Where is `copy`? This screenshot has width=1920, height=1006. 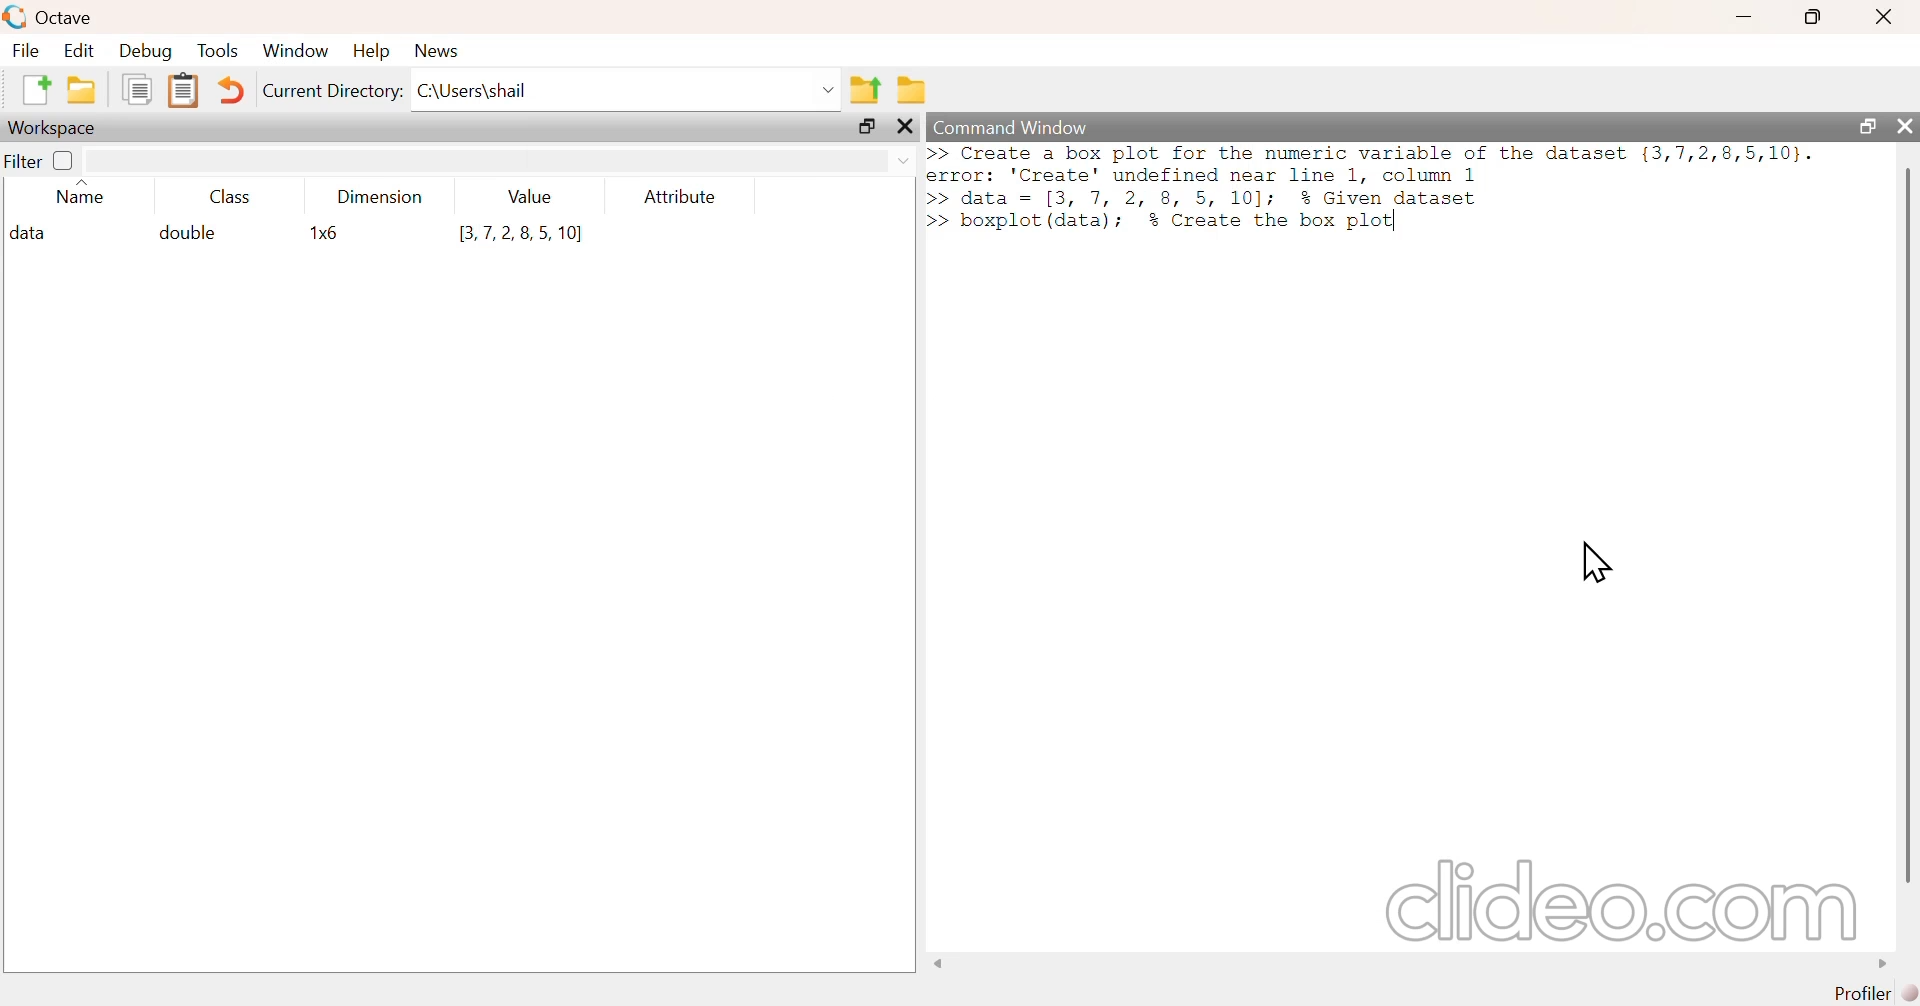 copy is located at coordinates (131, 91).